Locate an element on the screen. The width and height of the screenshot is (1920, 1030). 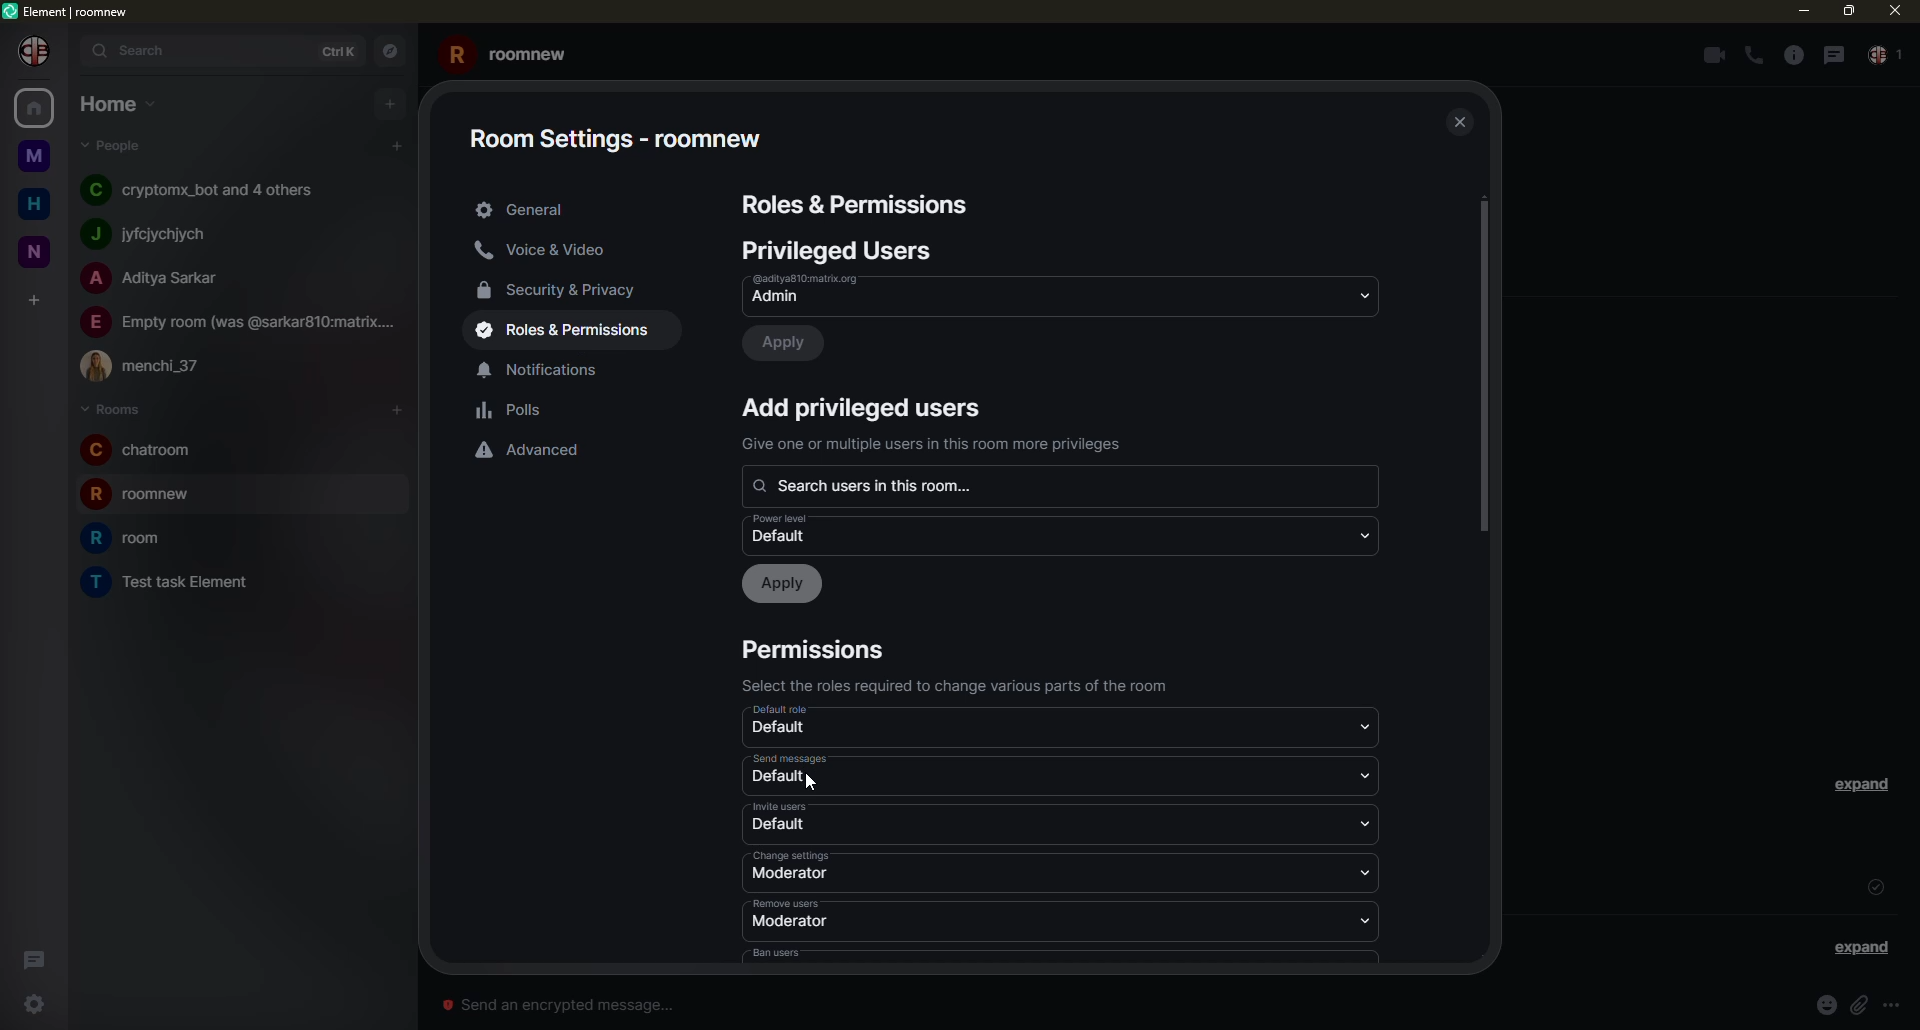
invite is located at coordinates (782, 807).